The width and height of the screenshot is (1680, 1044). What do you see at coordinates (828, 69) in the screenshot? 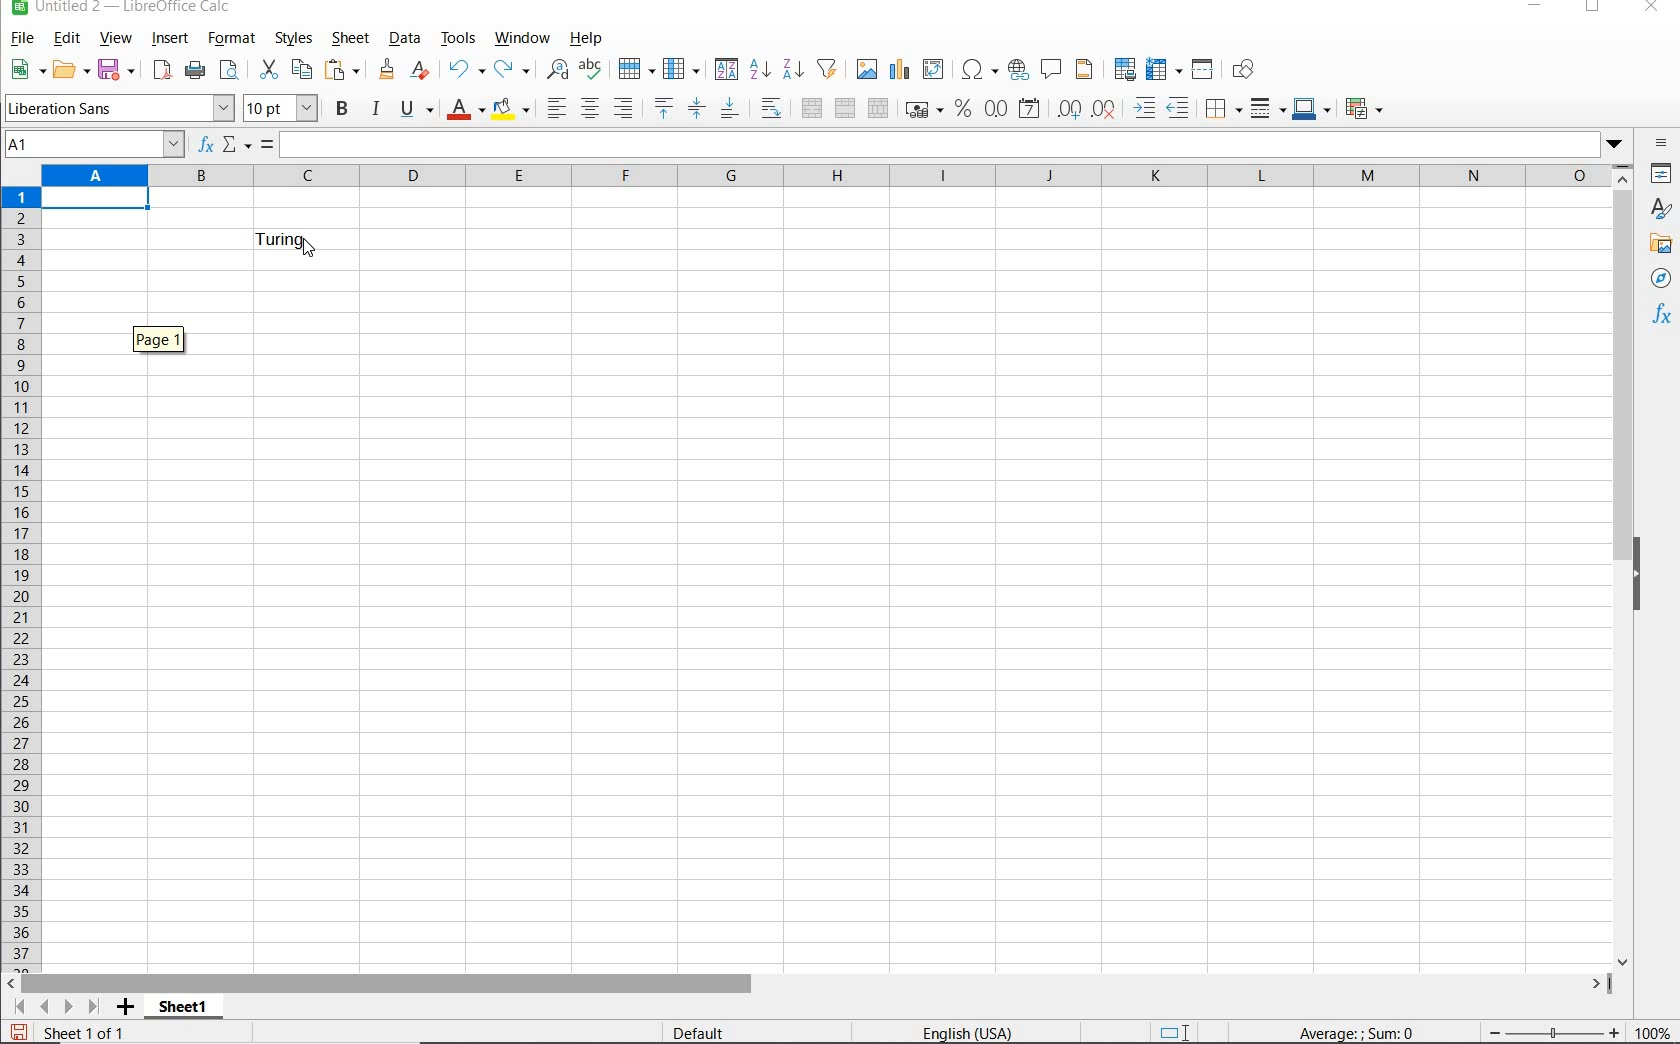
I see `AUTOFILTER` at bounding box center [828, 69].